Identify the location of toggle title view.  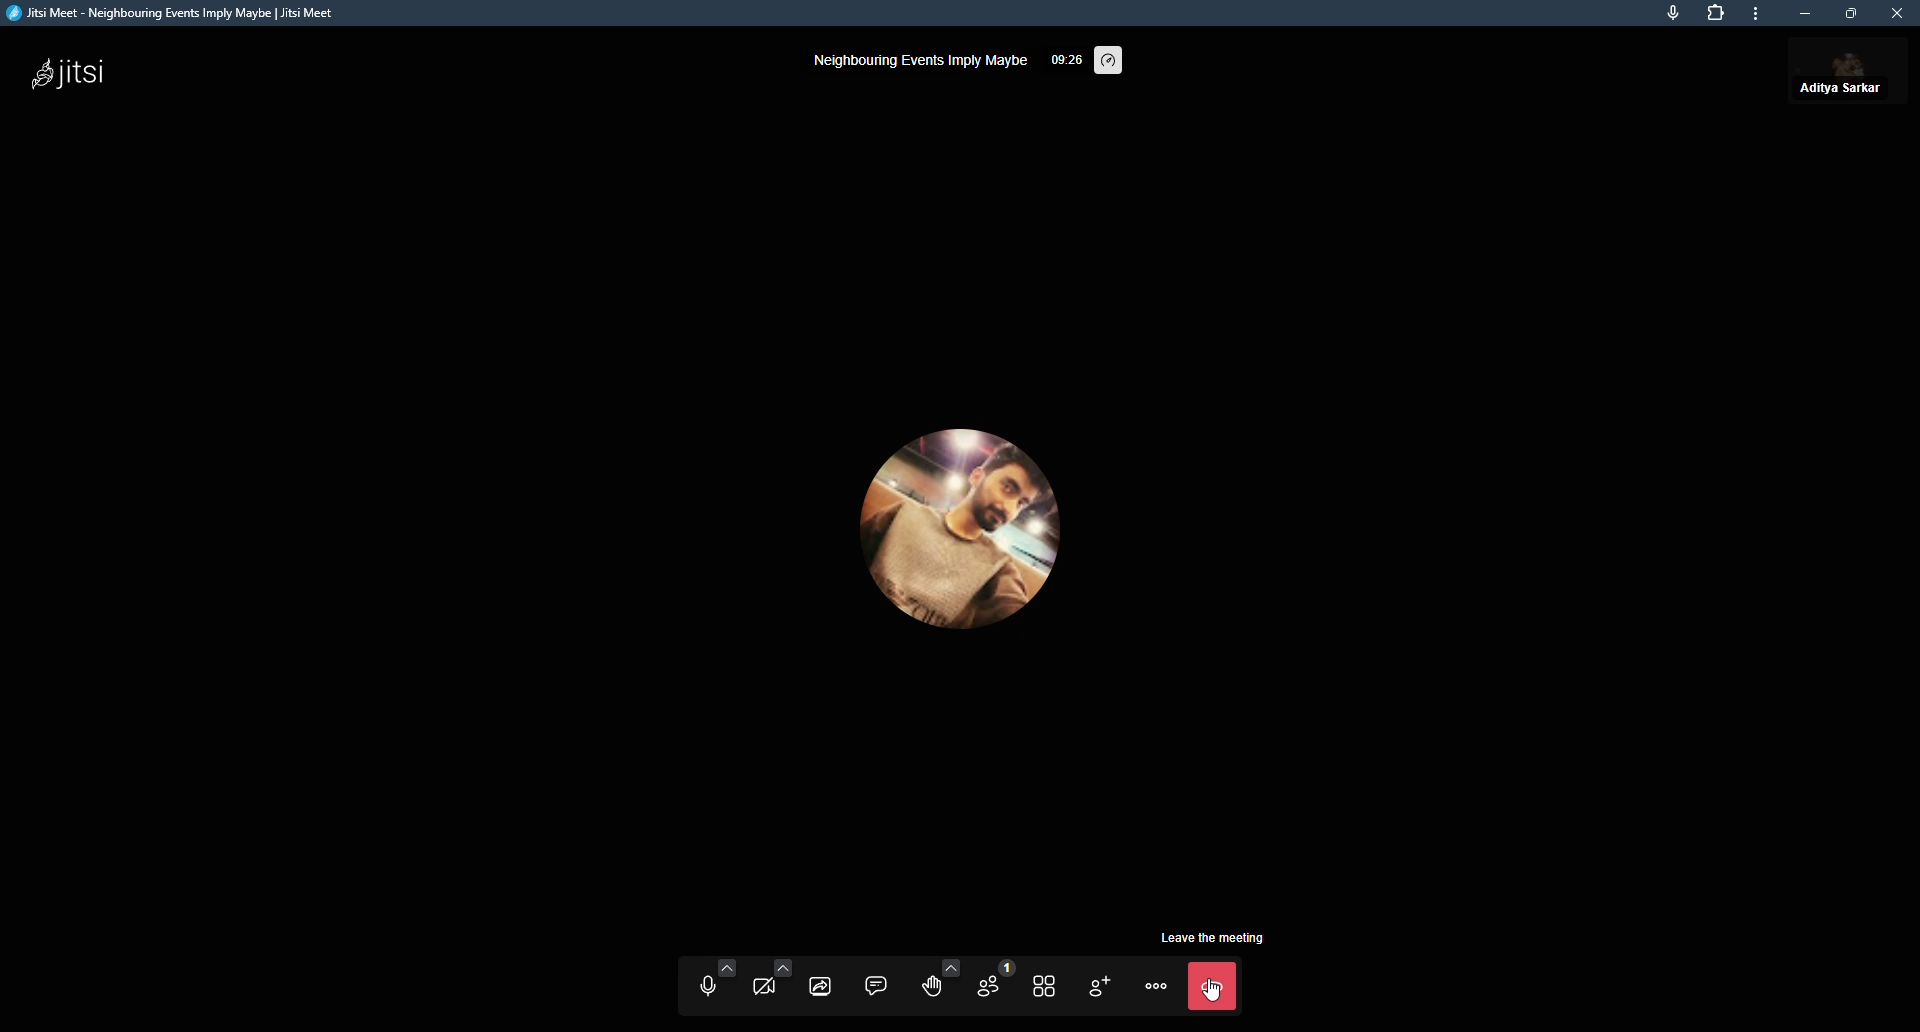
(1043, 986).